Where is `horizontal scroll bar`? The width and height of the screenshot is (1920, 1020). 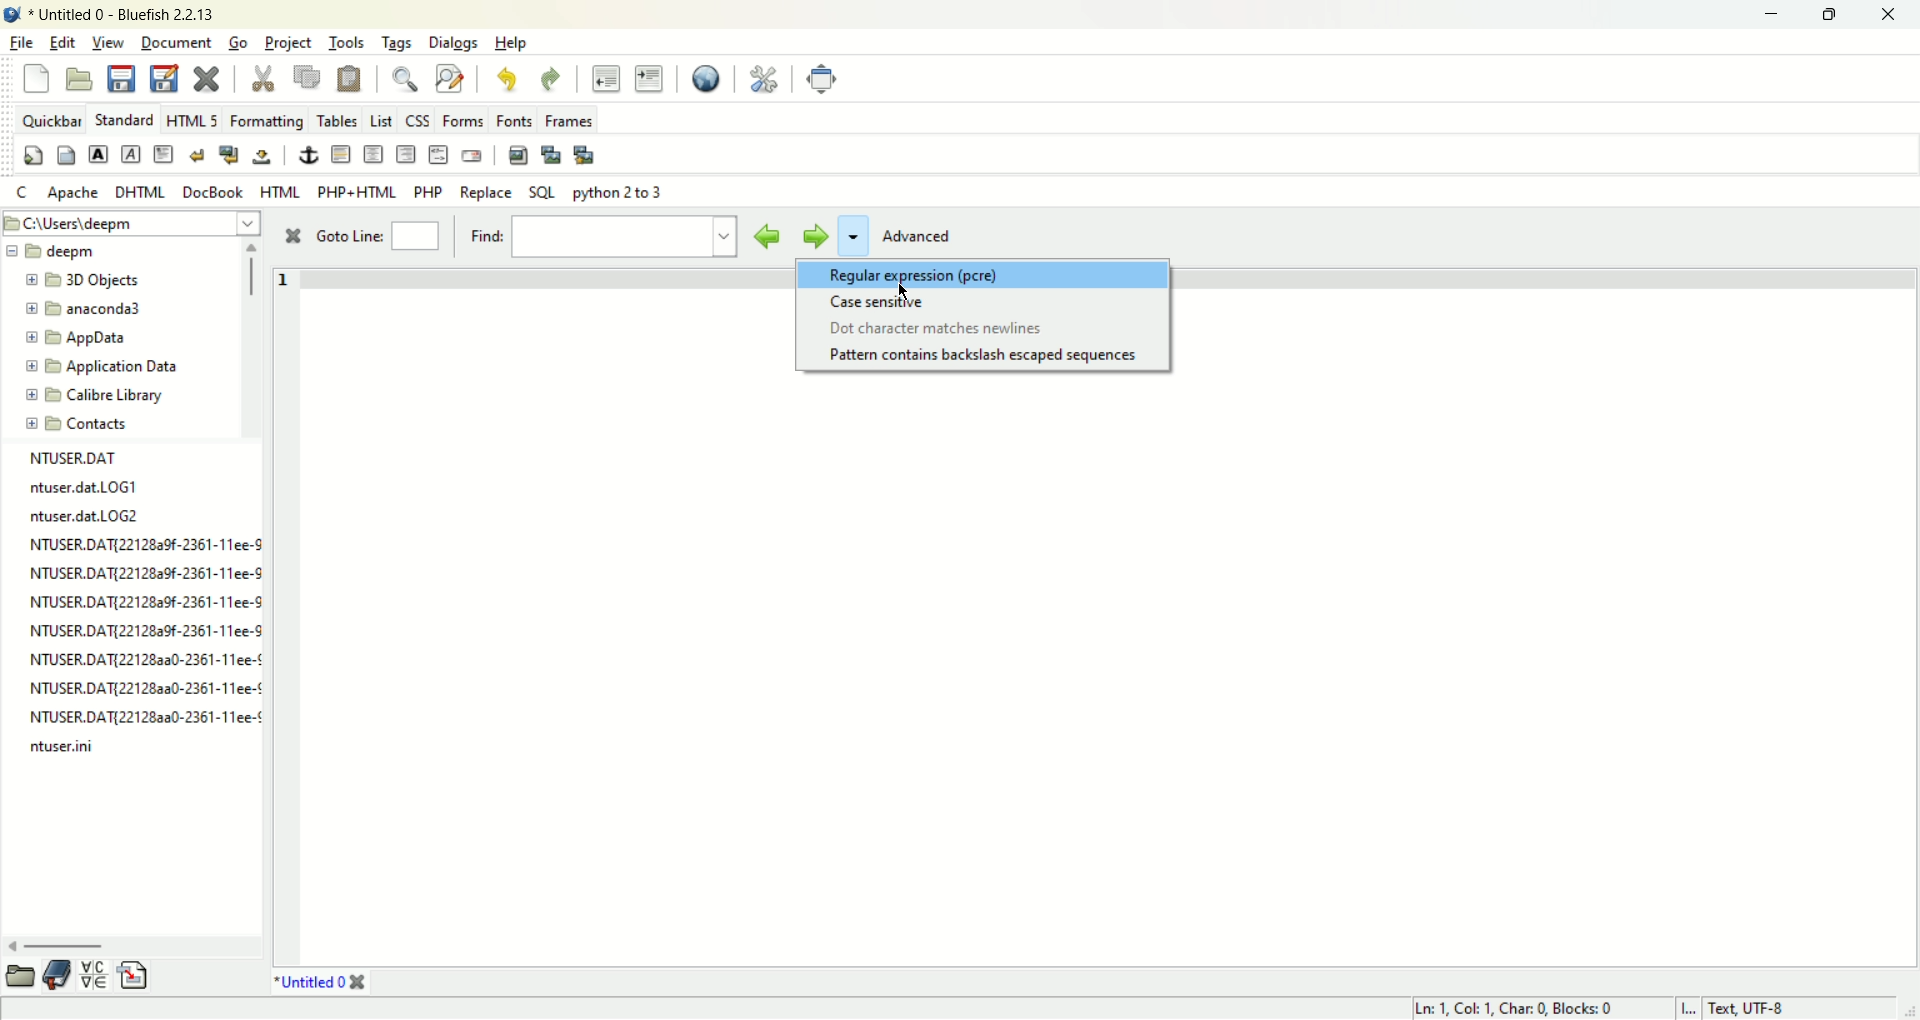 horizontal scroll bar is located at coordinates (64, 947).